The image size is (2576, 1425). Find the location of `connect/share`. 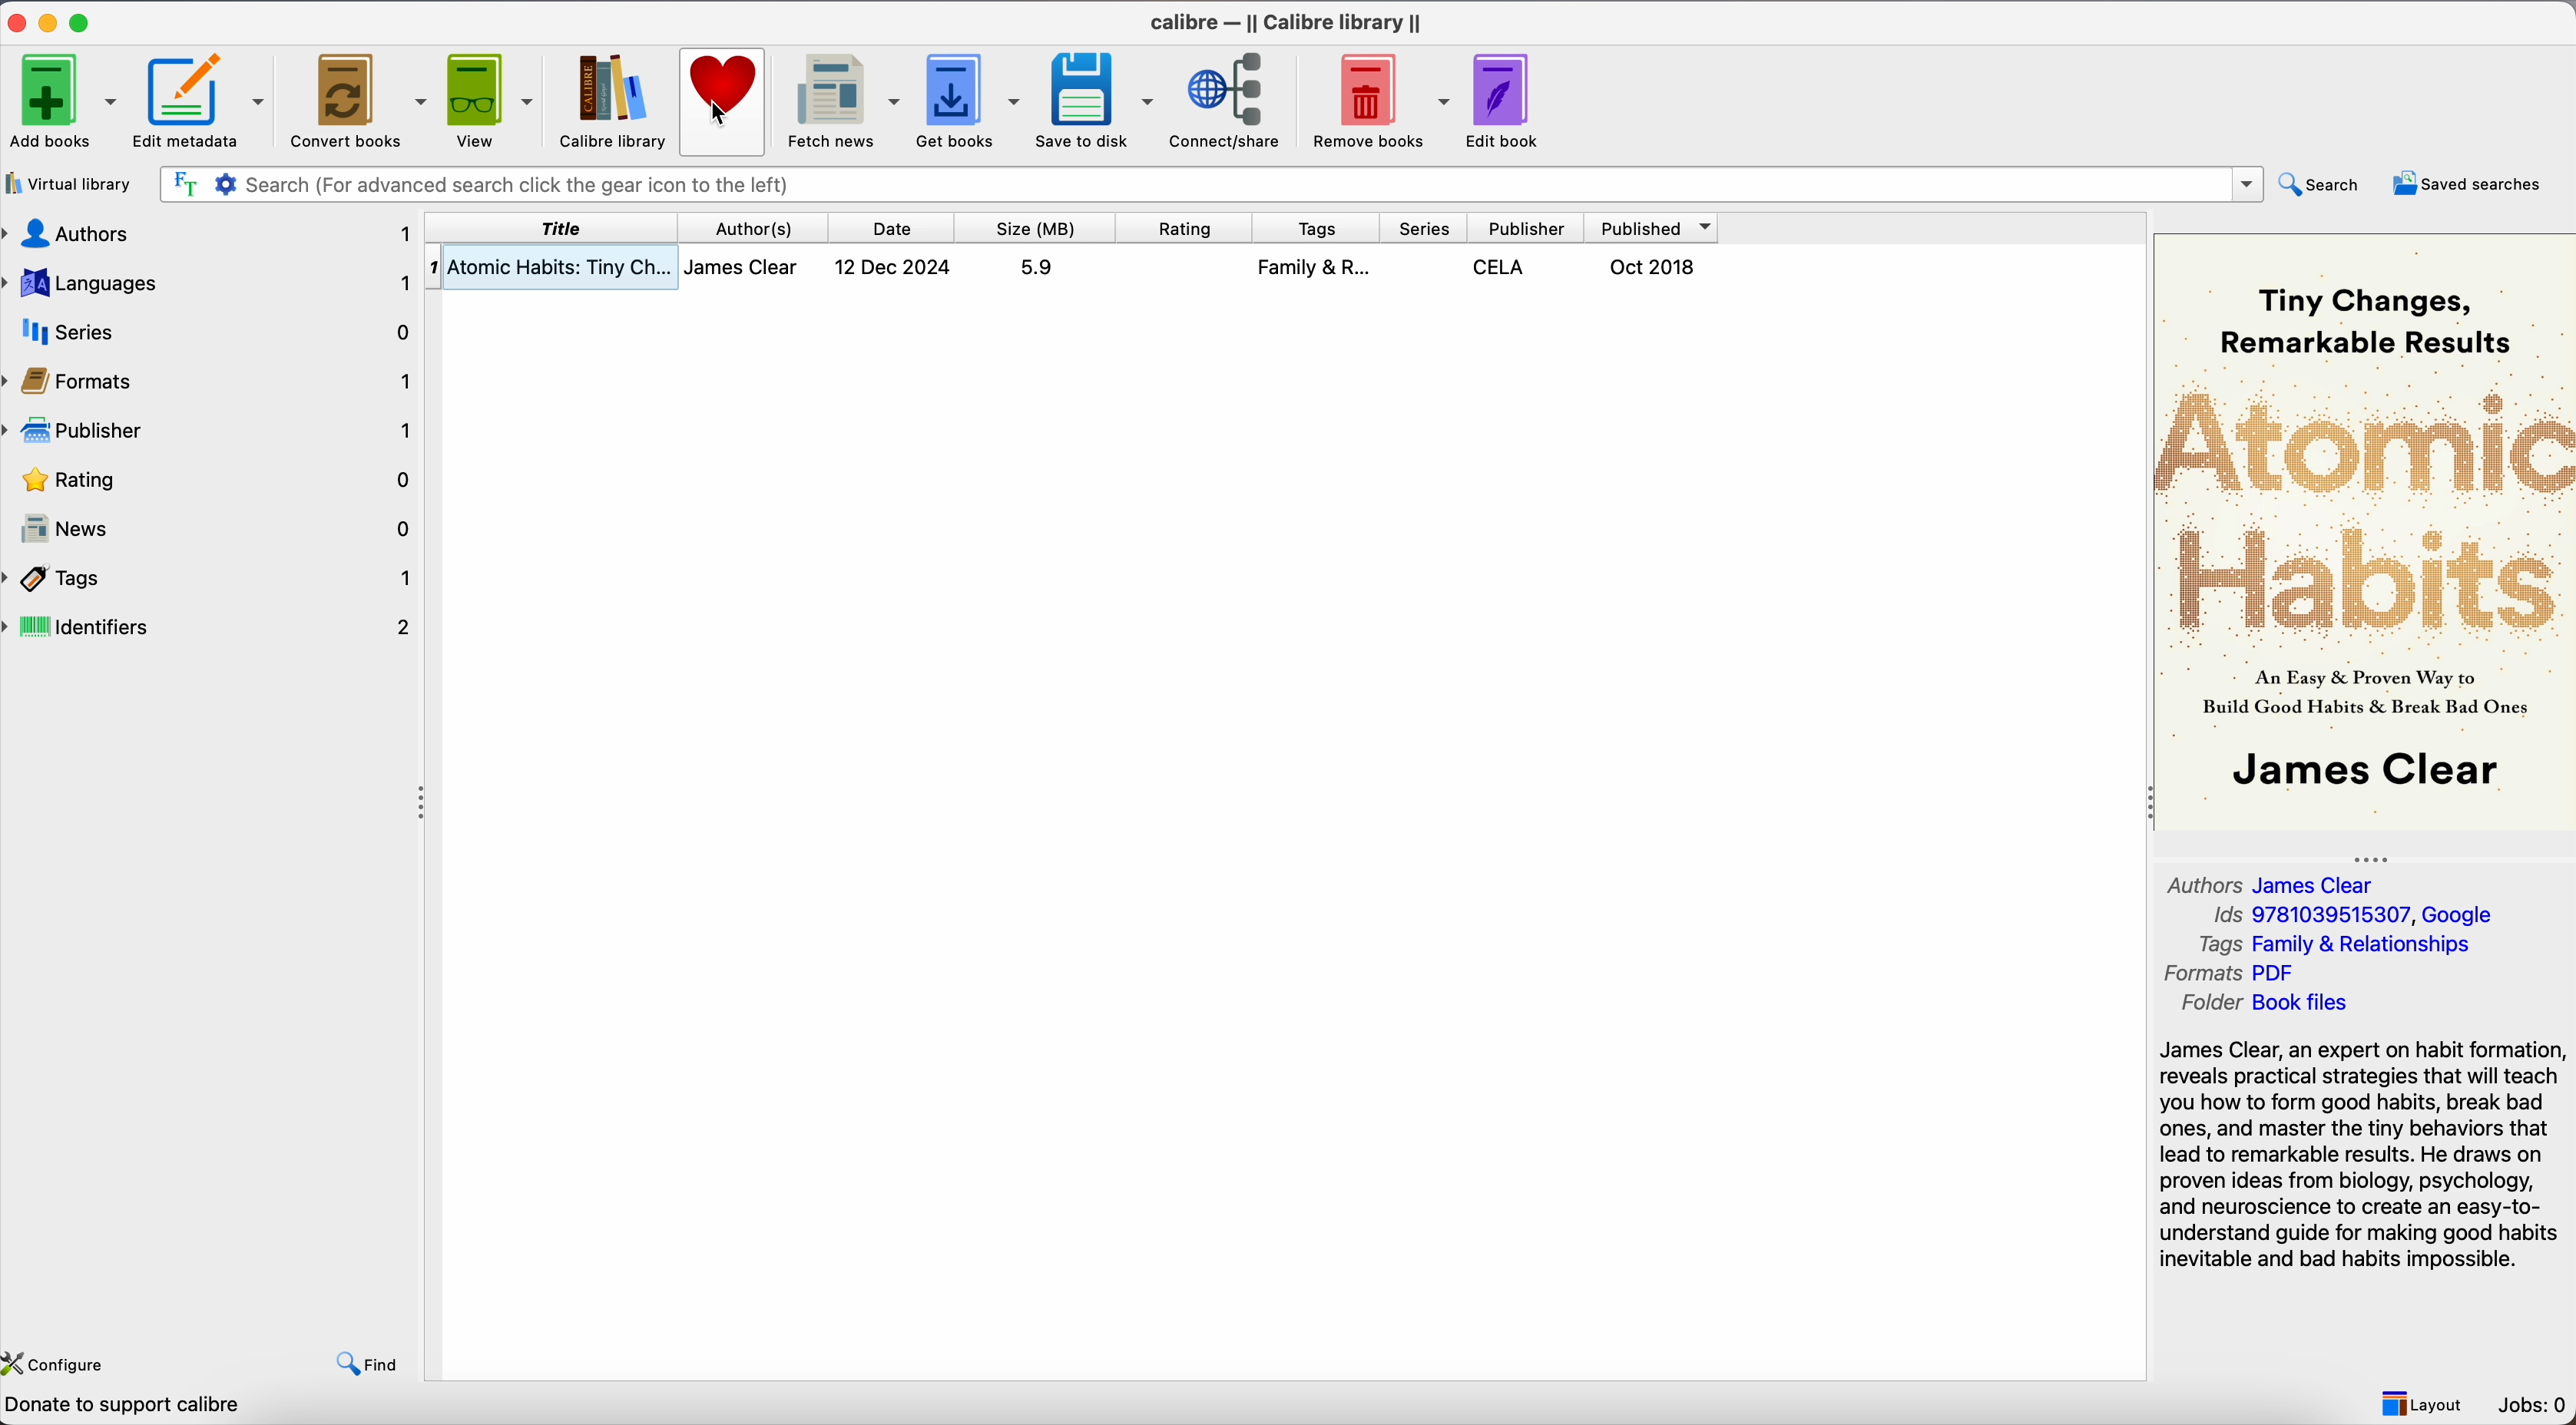

connect/share is located at coordinates (1231, 102).